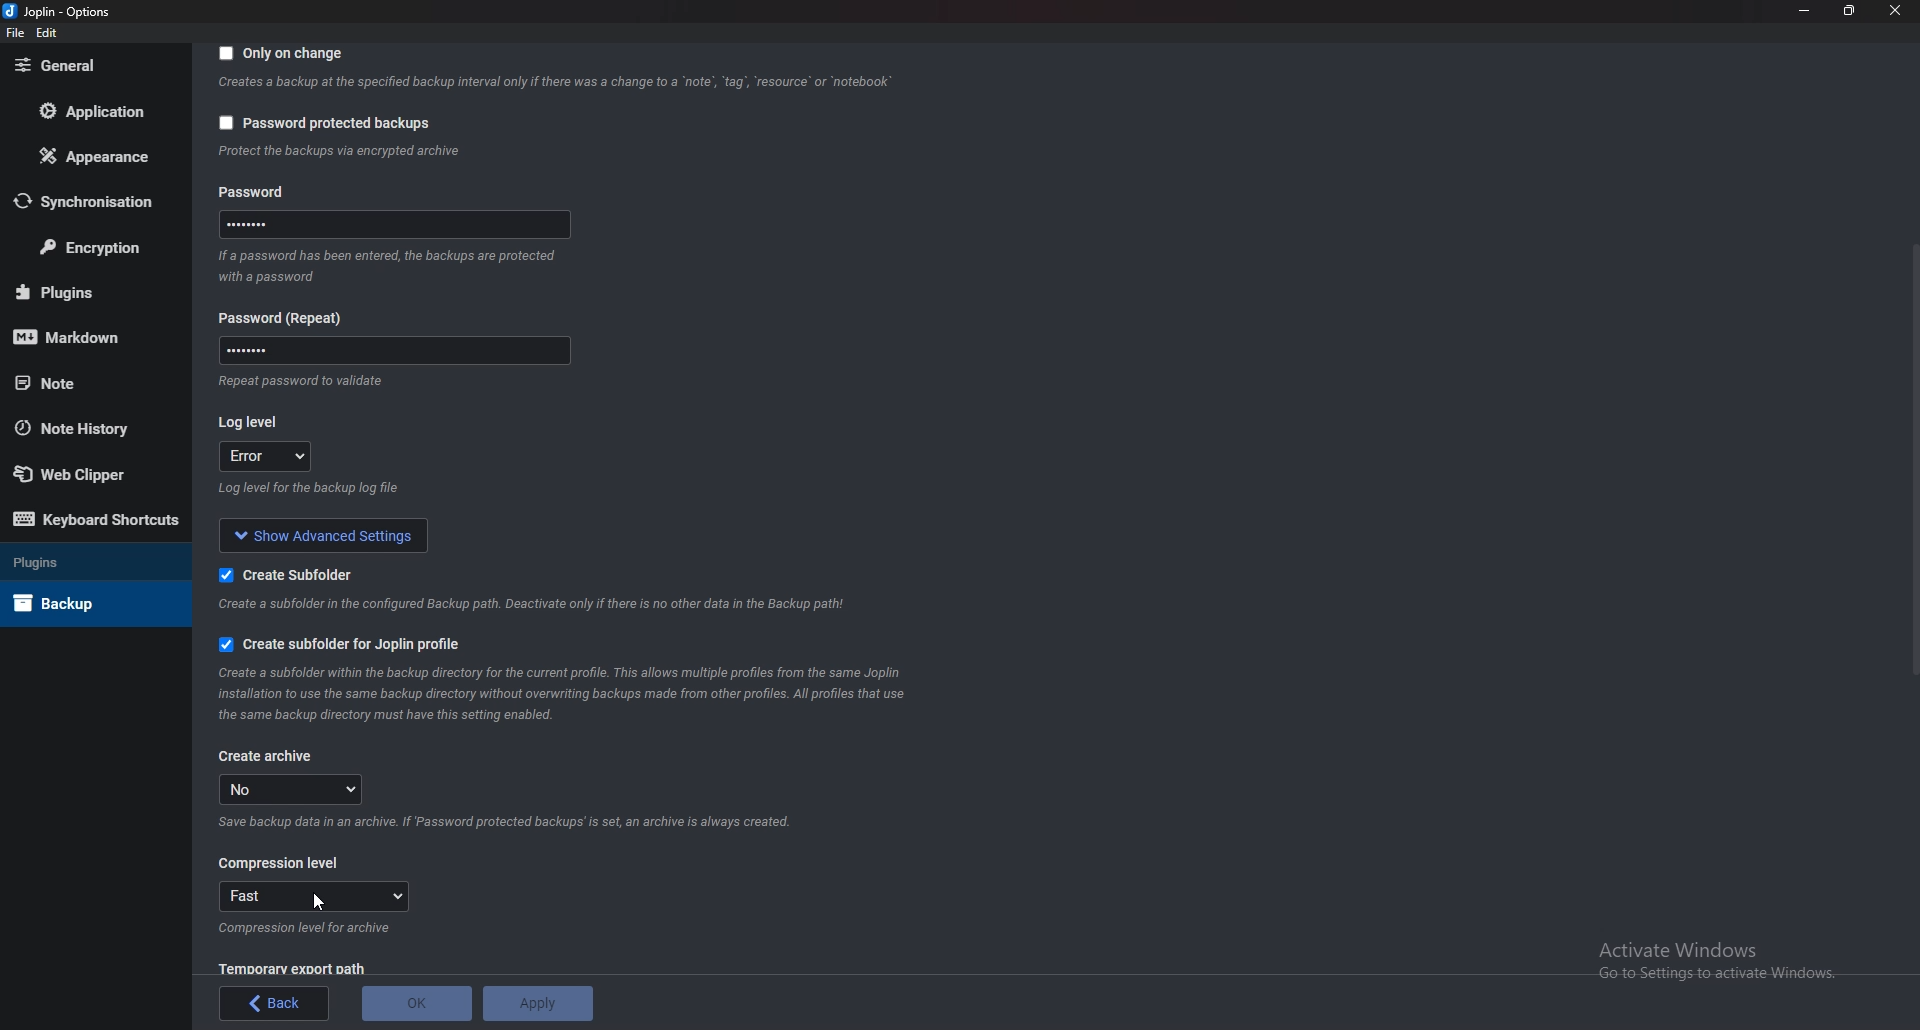  What do you see at coordinates (48, 33) in the screenshot?
I see `Edit` at bounding box center [48, 33].